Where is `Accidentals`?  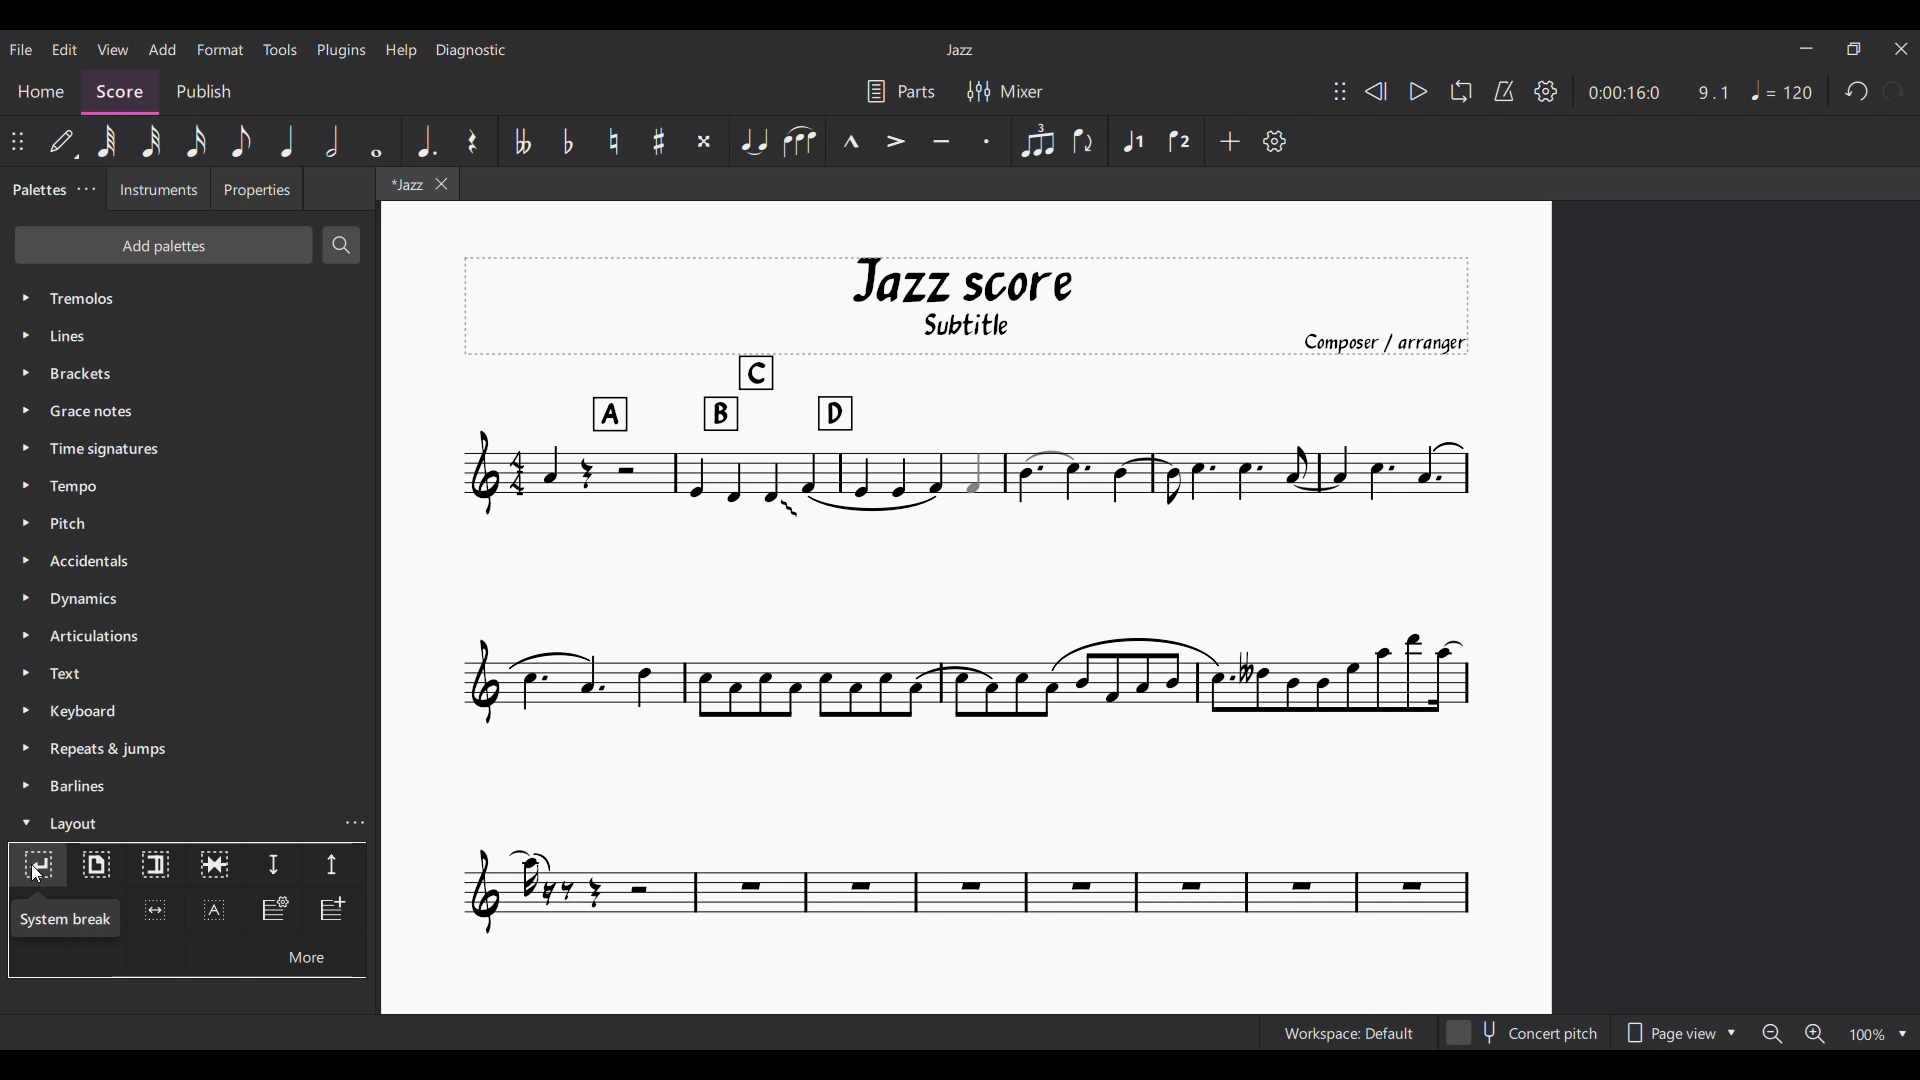 Accidentals is located at coordinates (190, 561).